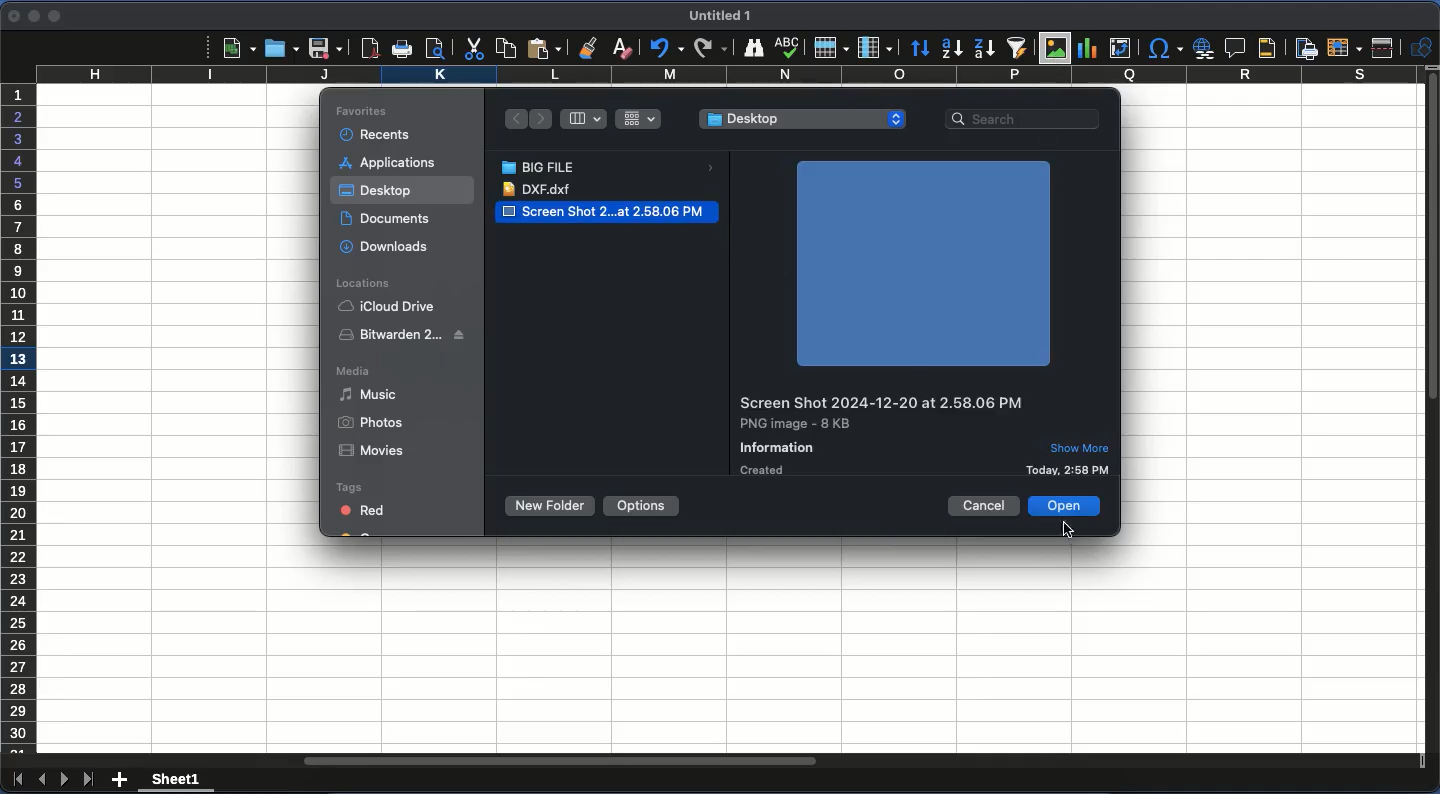  What do you see at coordinates (541, 190) in the screenshot?
I see `dxf` at bounding box center [541, 190].